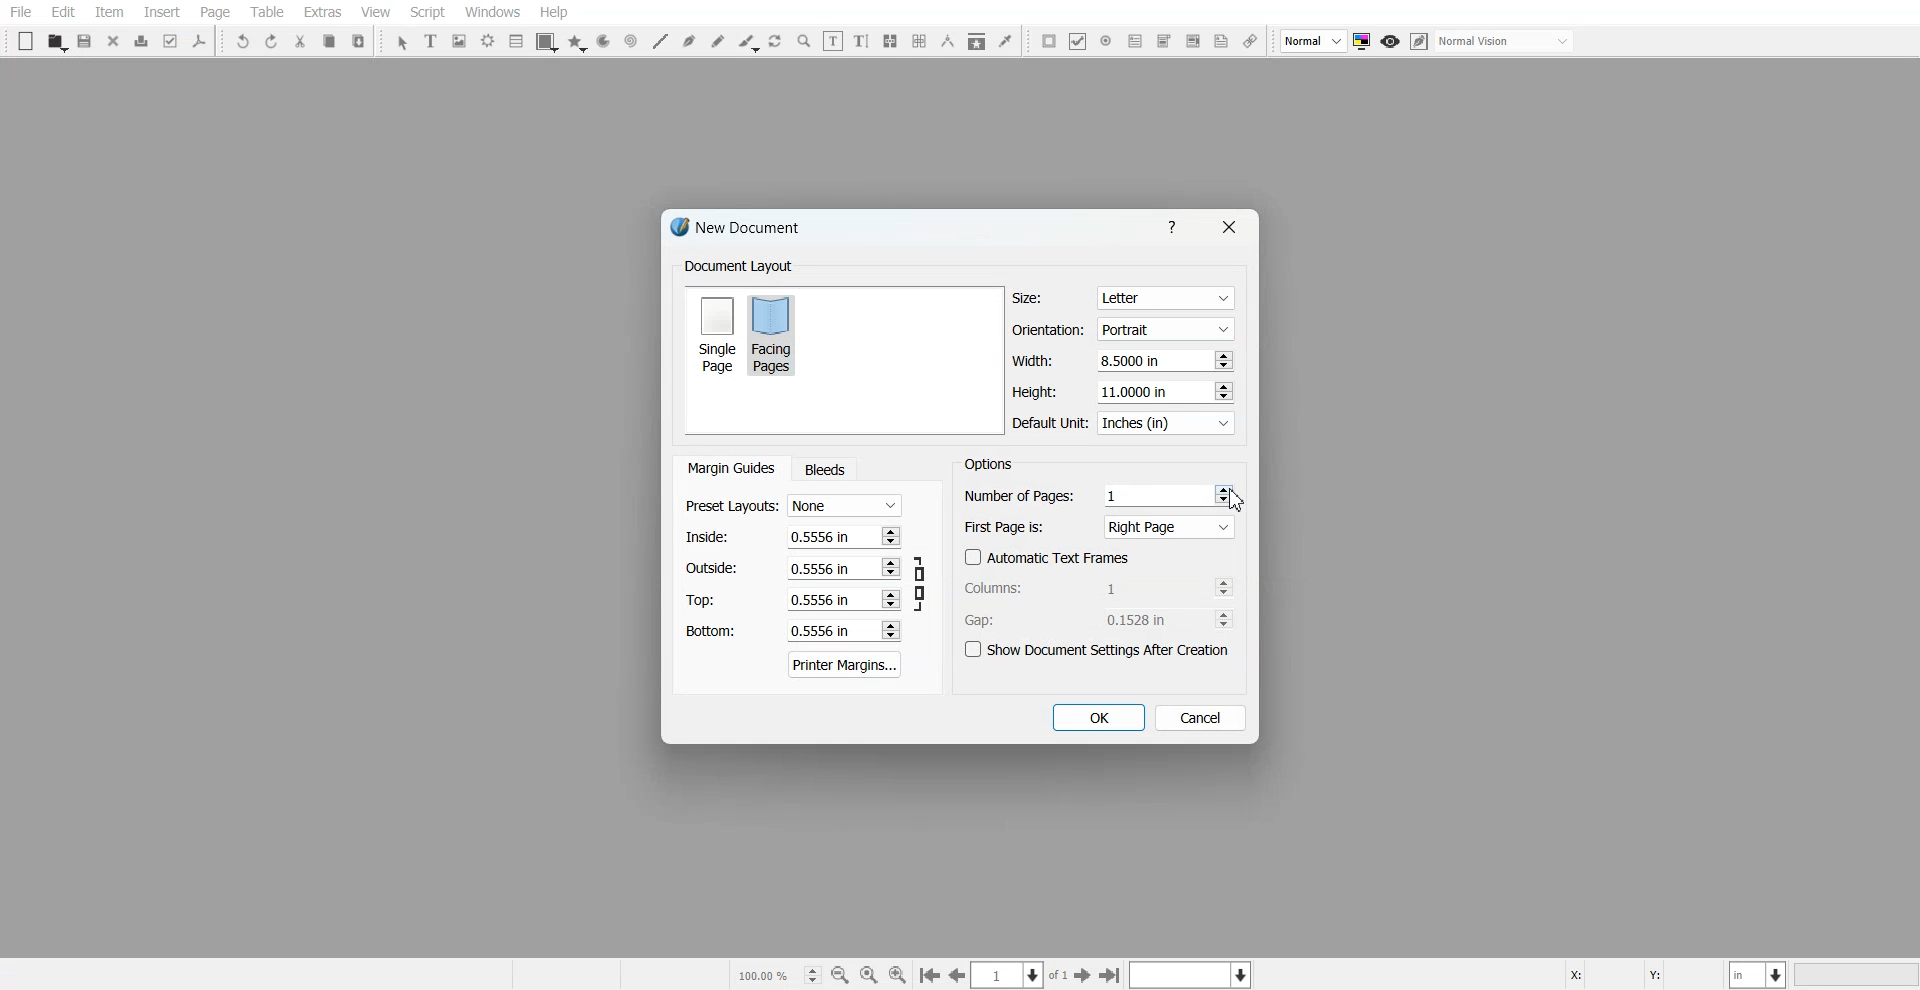 The image size is (1920, 990). What do you see at coordinates (428, 12) in the screenshot?
I see `Script` at bounding box center [428, 12].